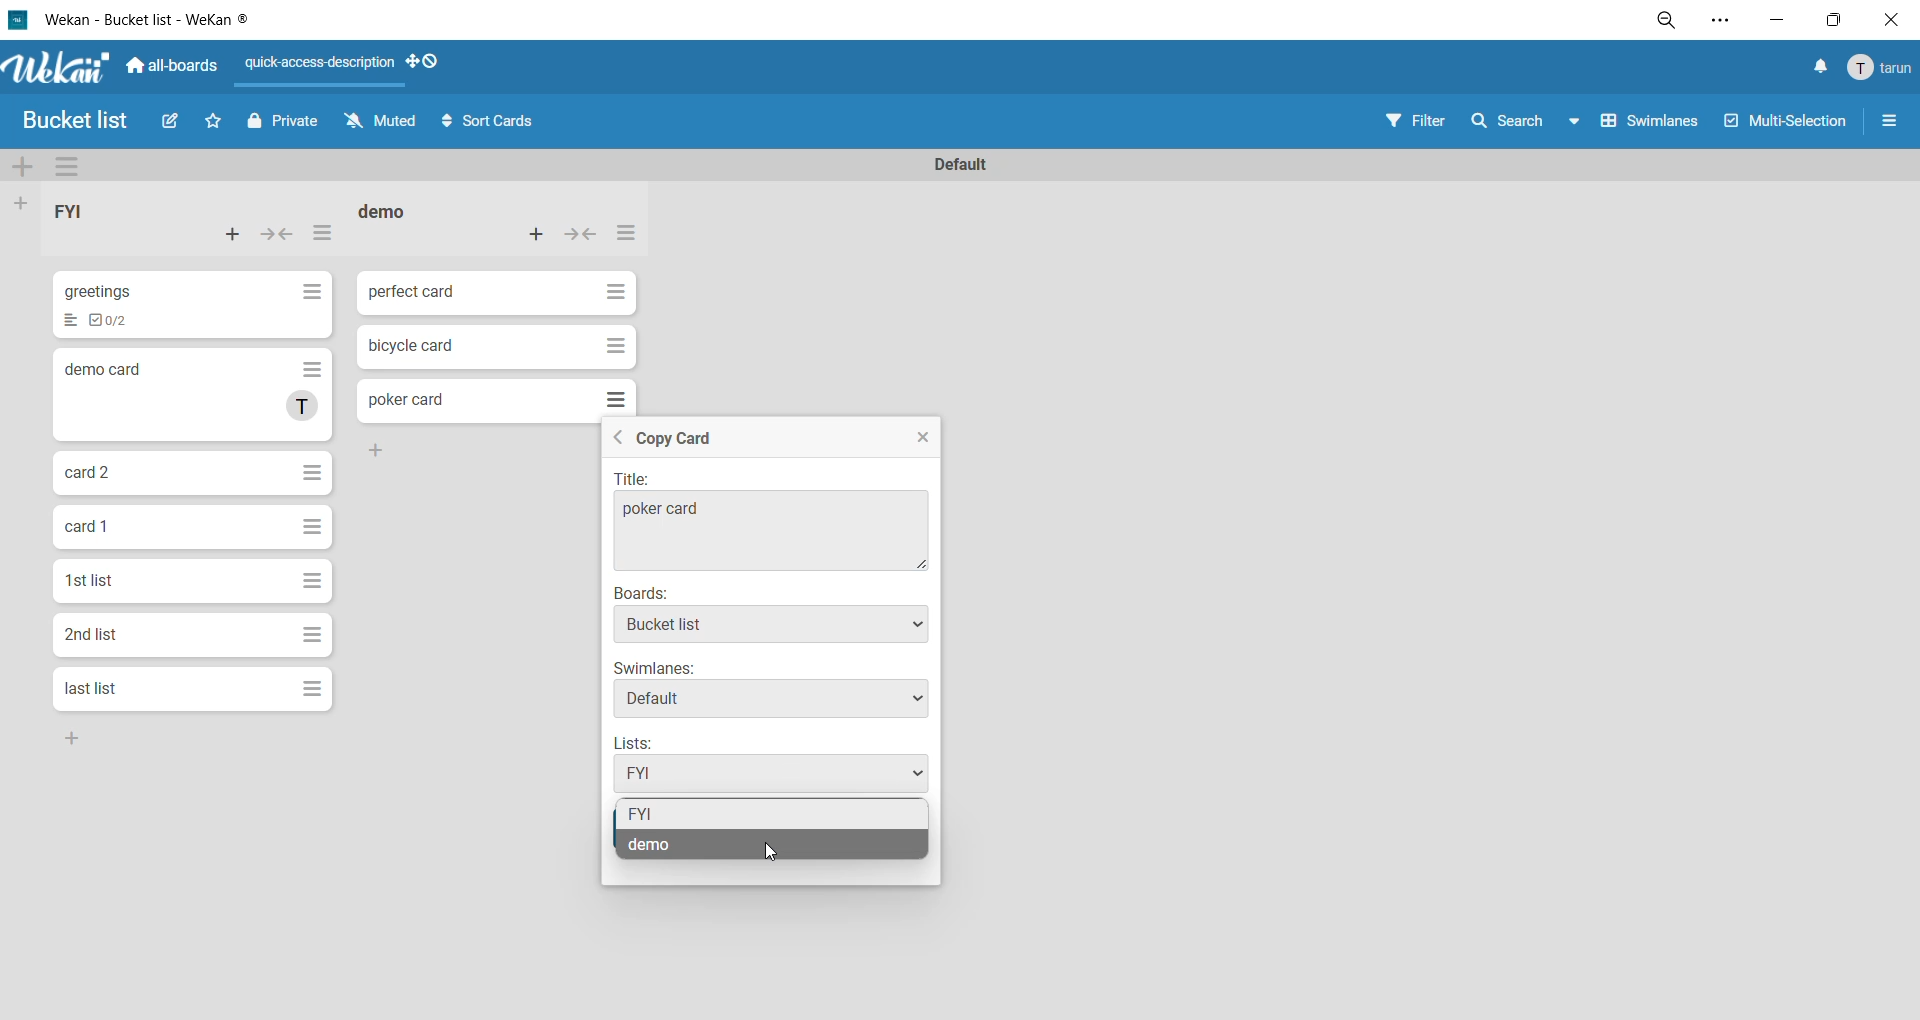  I want to click on 1st list, so click(90, 580).